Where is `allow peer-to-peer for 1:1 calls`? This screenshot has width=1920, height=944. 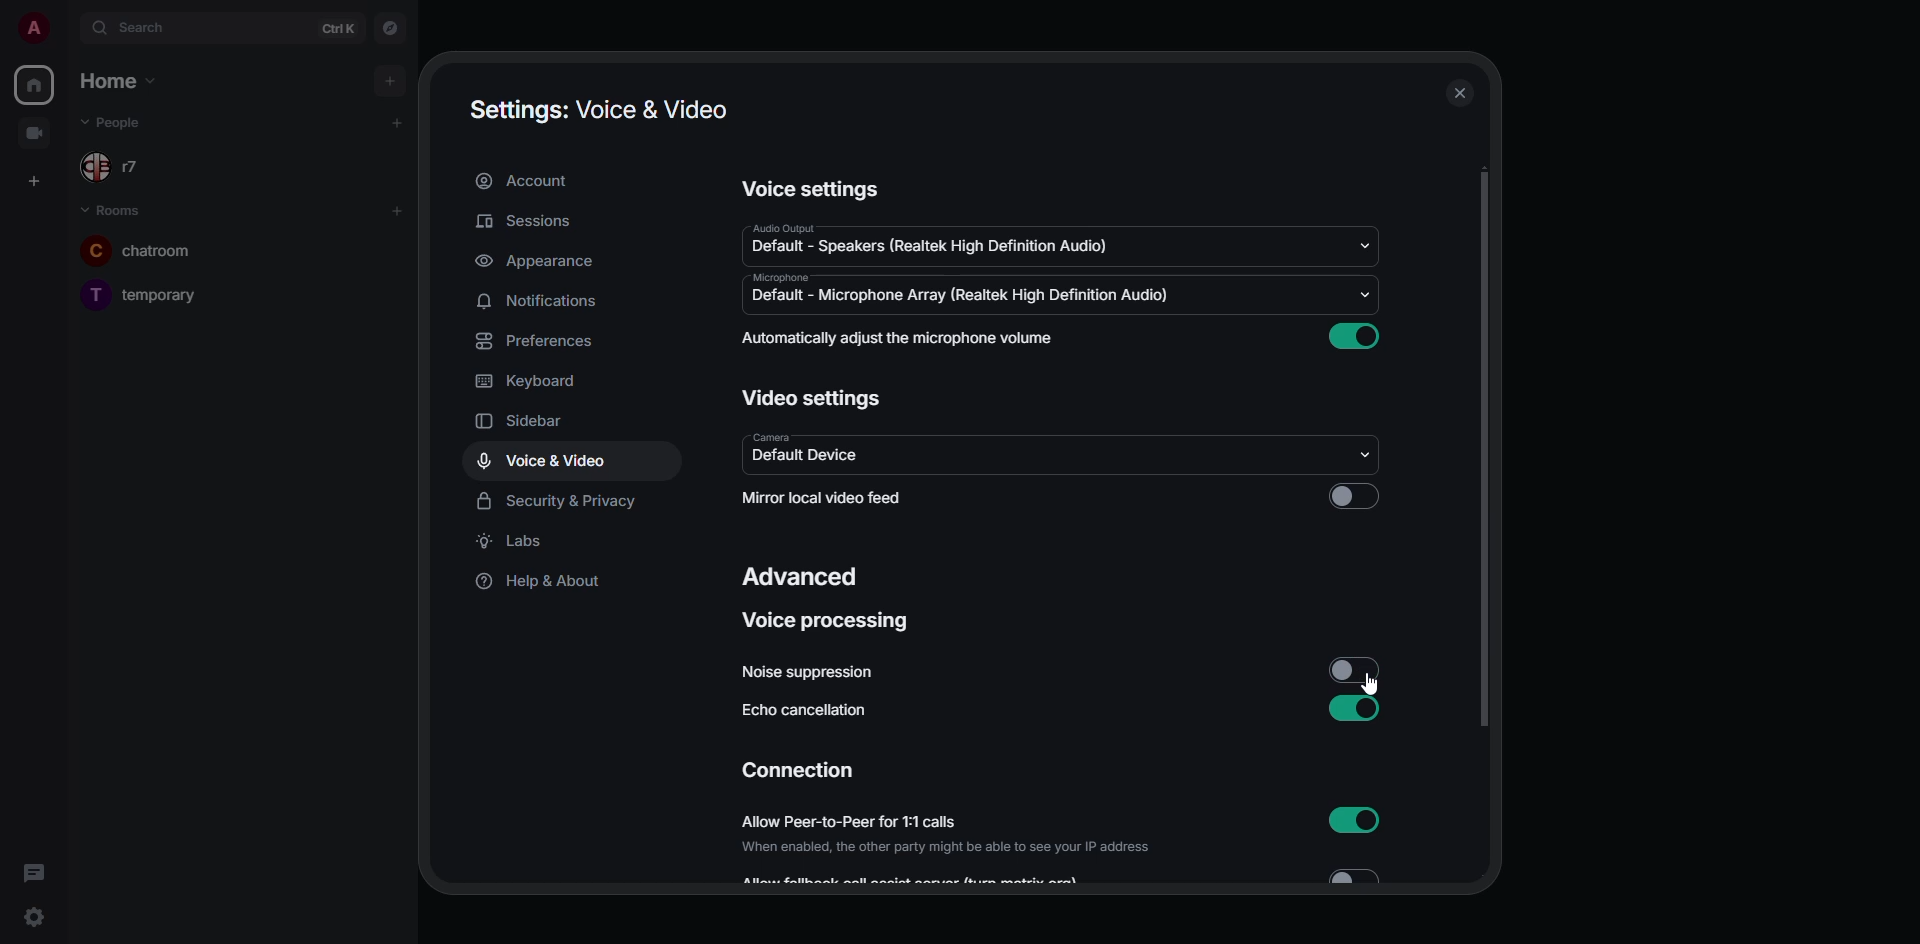
allow peer-to-peer for 1:1 calls is located at coordinates (943, 835).